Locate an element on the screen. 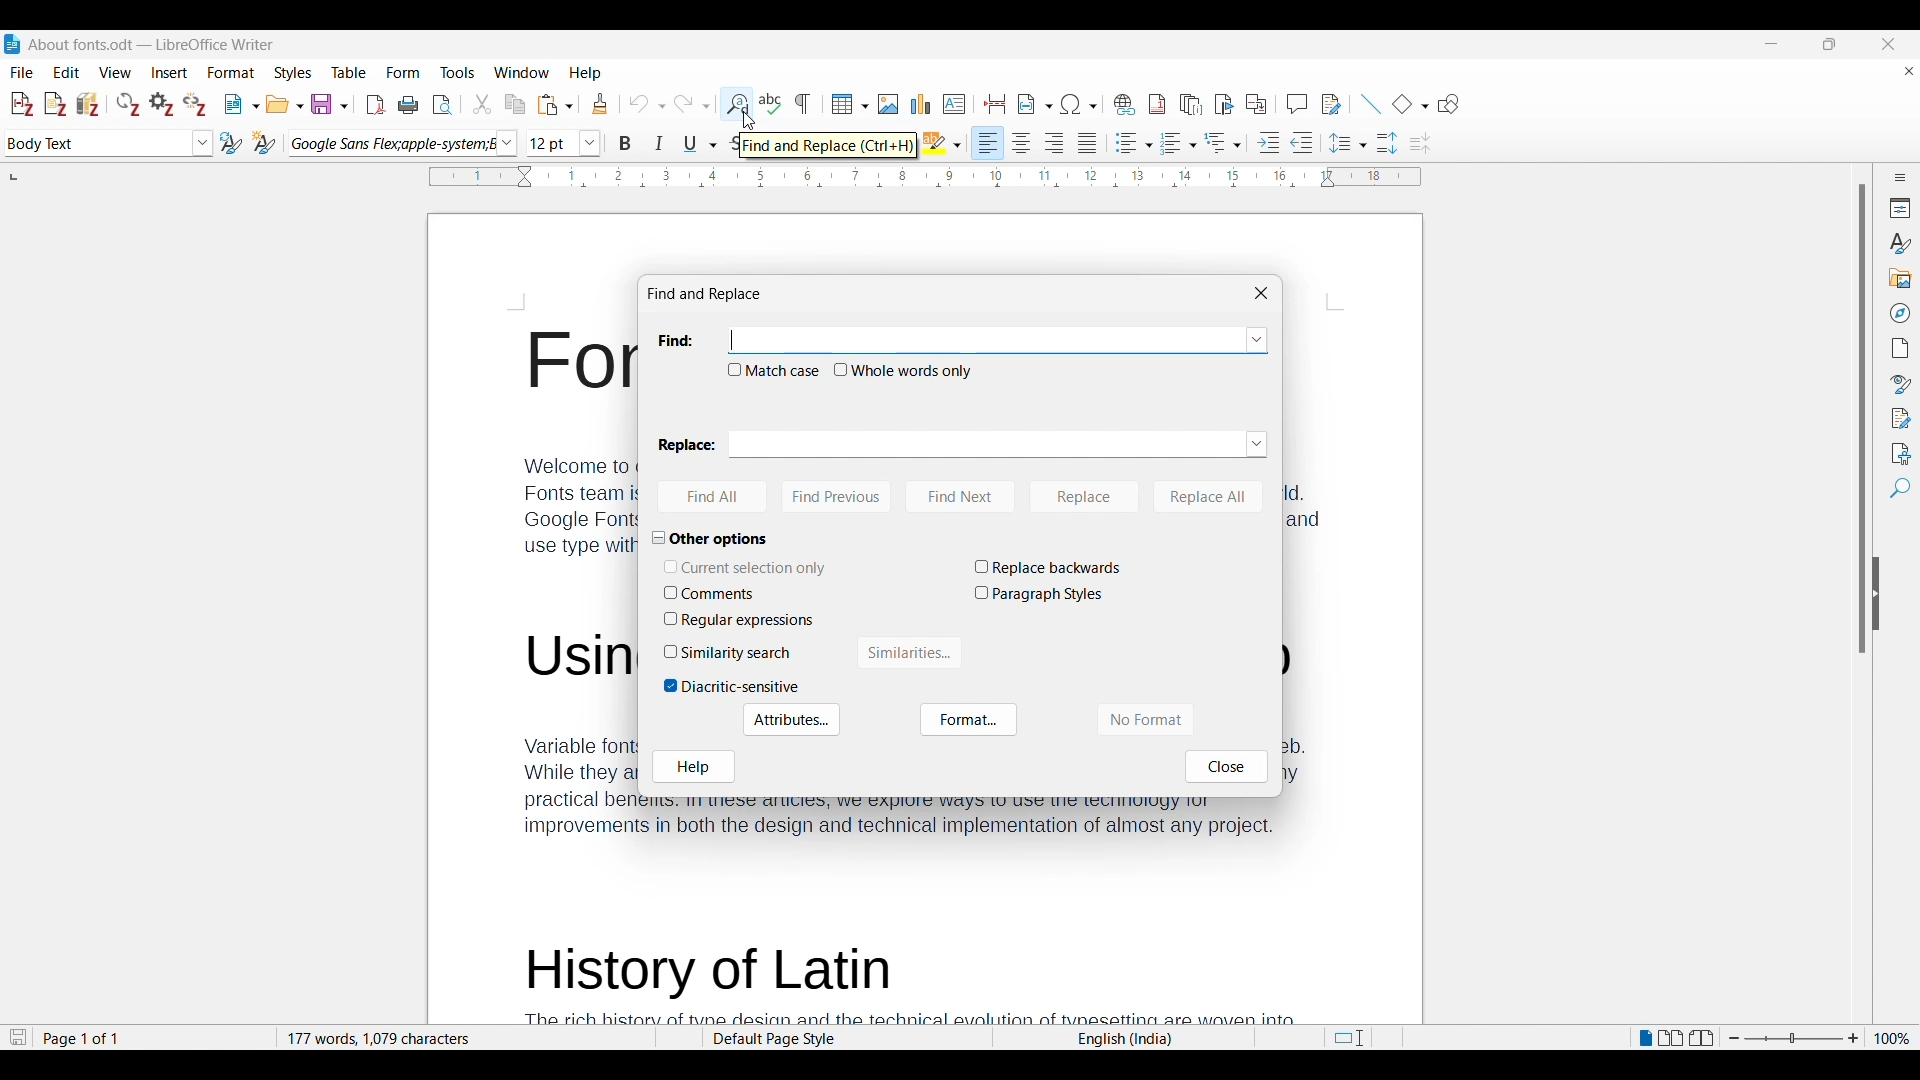 This screenshot has height=1080, width=1920. Close is located at coordinates (1228, 767).